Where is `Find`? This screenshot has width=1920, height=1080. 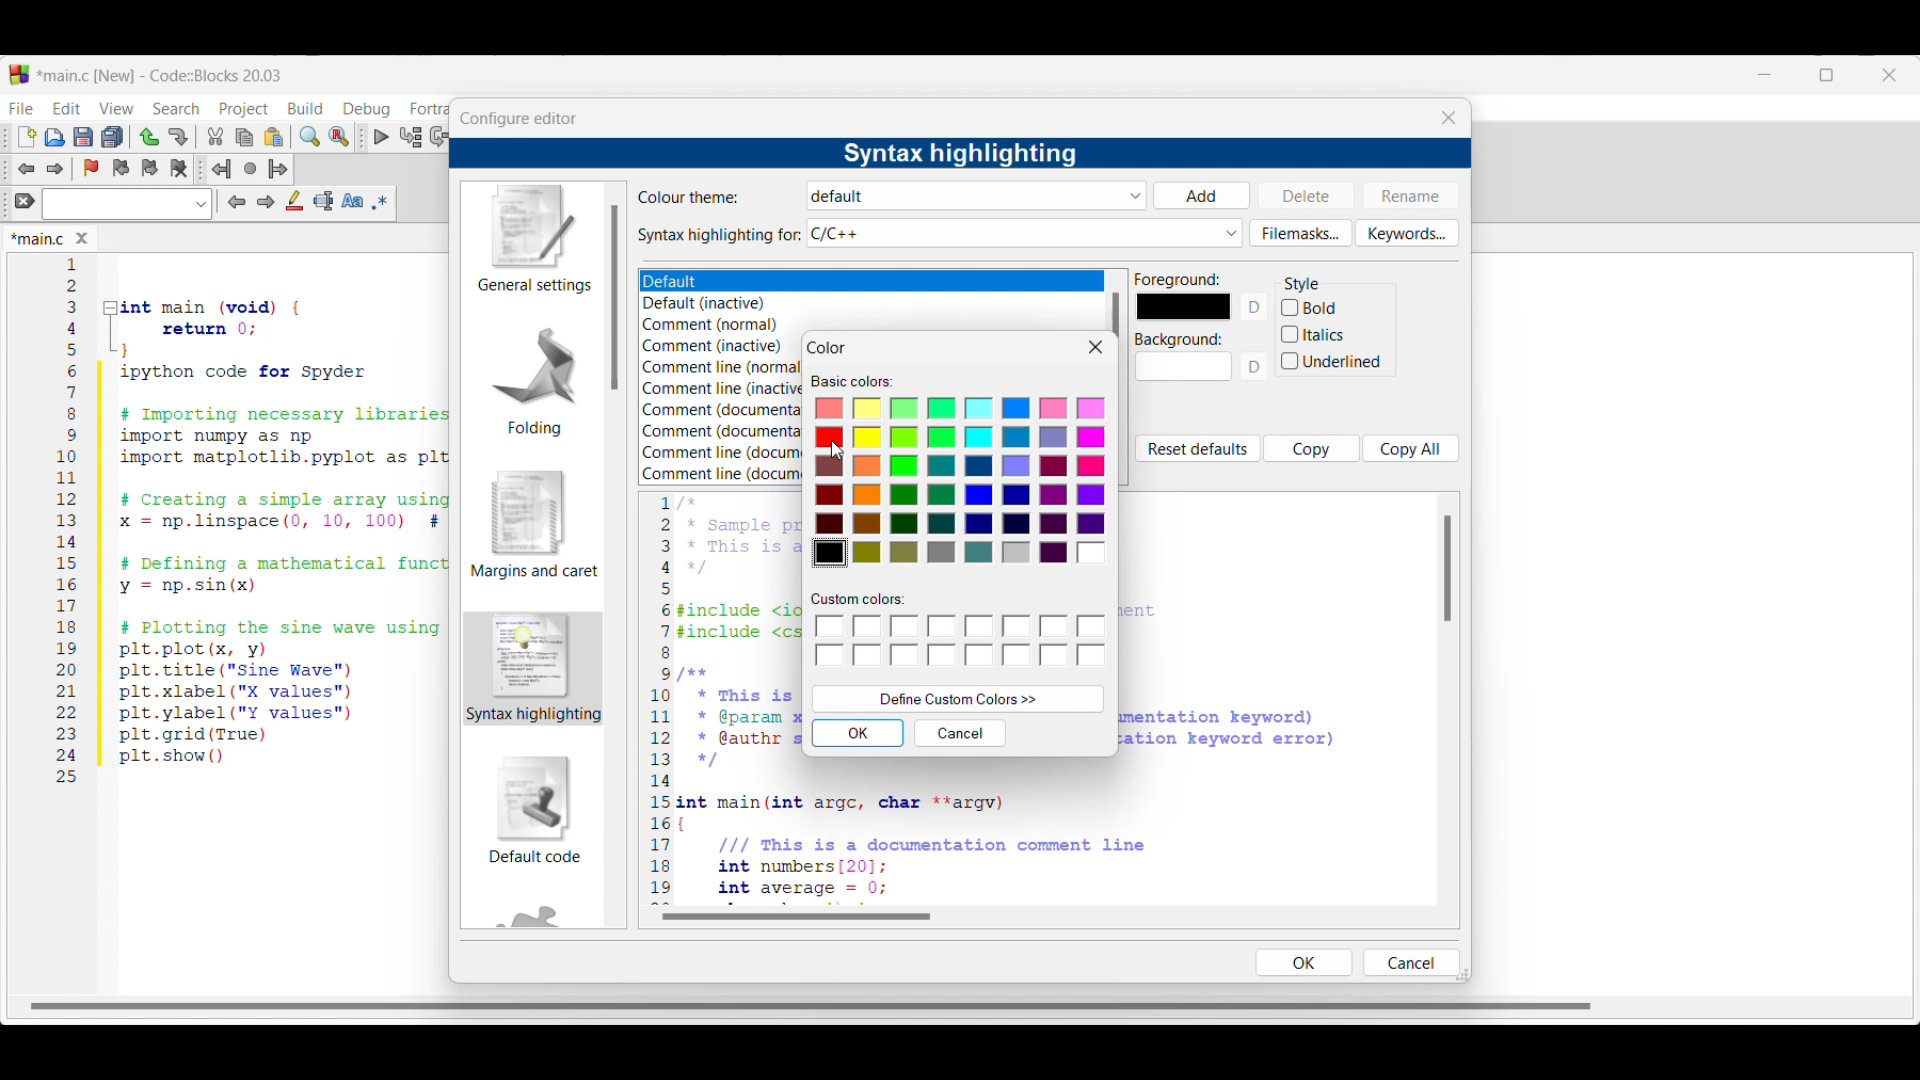
Find is located at coordinates (310, 136).